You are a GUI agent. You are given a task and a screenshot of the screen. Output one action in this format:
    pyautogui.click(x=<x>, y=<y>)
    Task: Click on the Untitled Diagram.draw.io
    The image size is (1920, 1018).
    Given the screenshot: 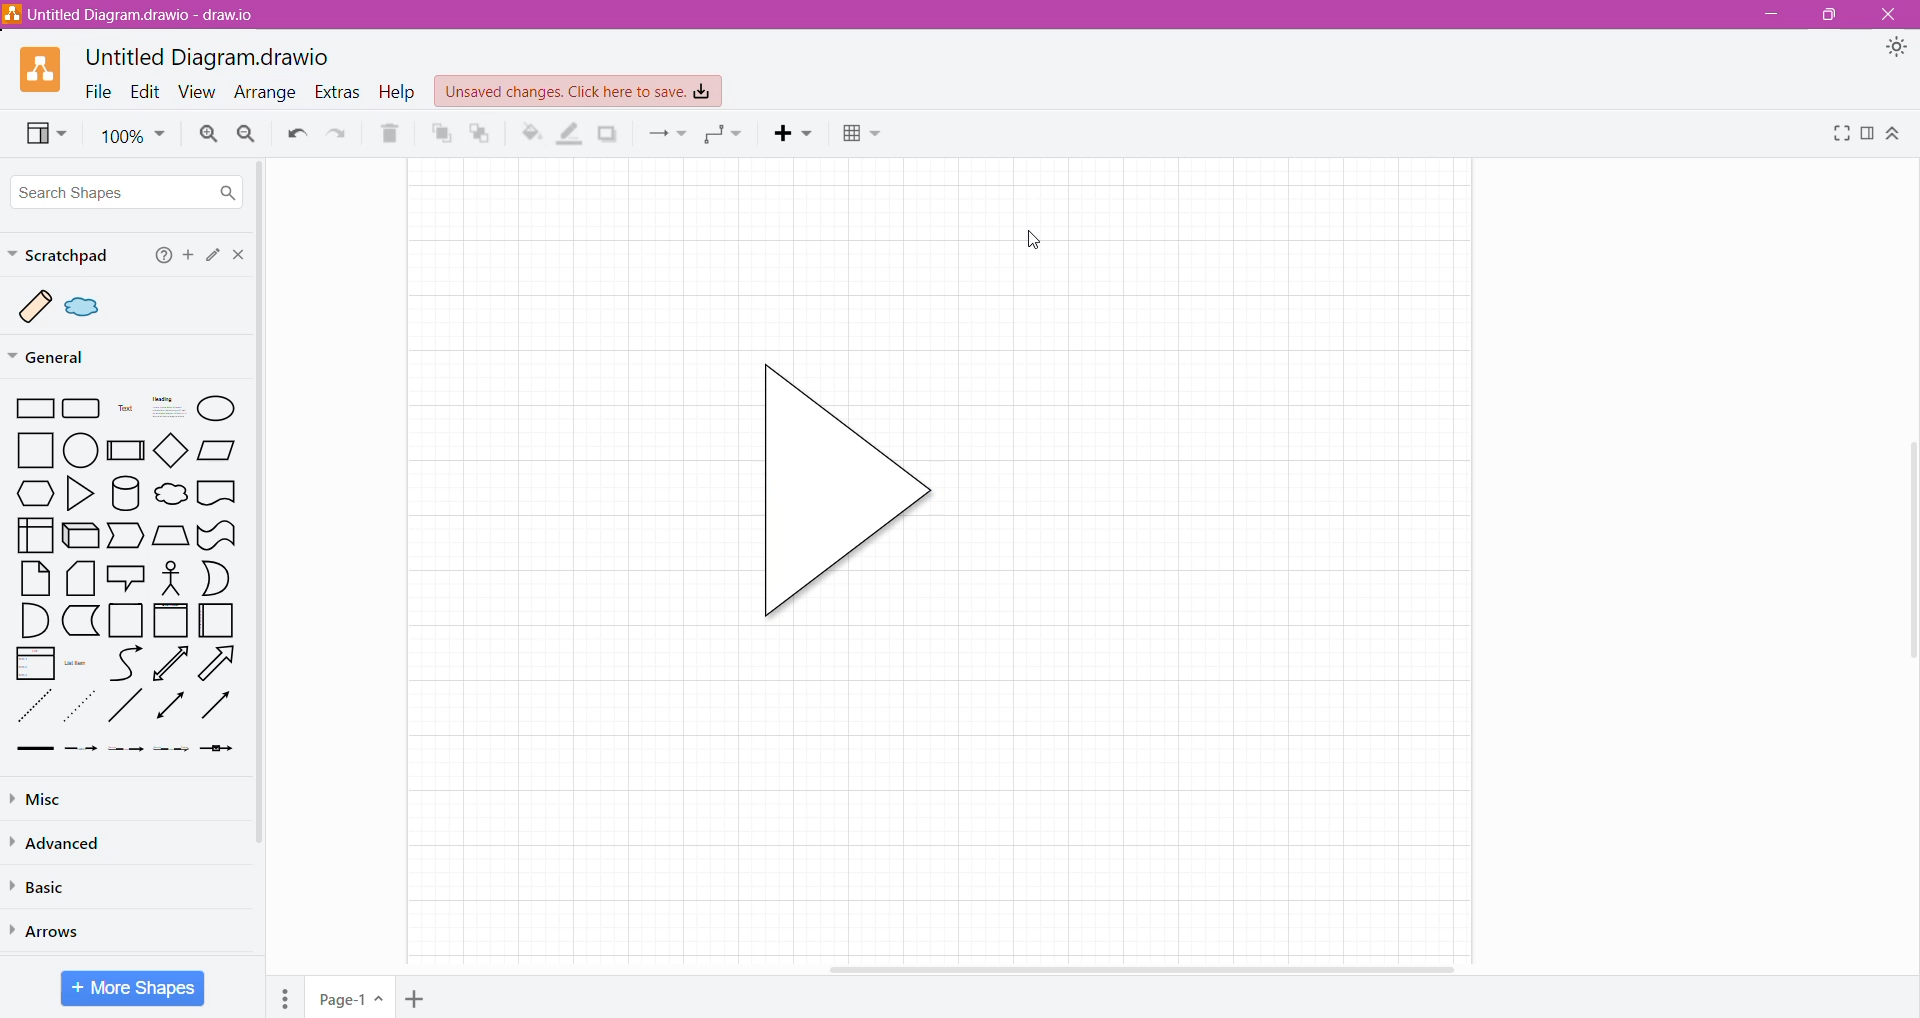 What is the action you would take?
    pyautogui.click(x=208, y=59)
    